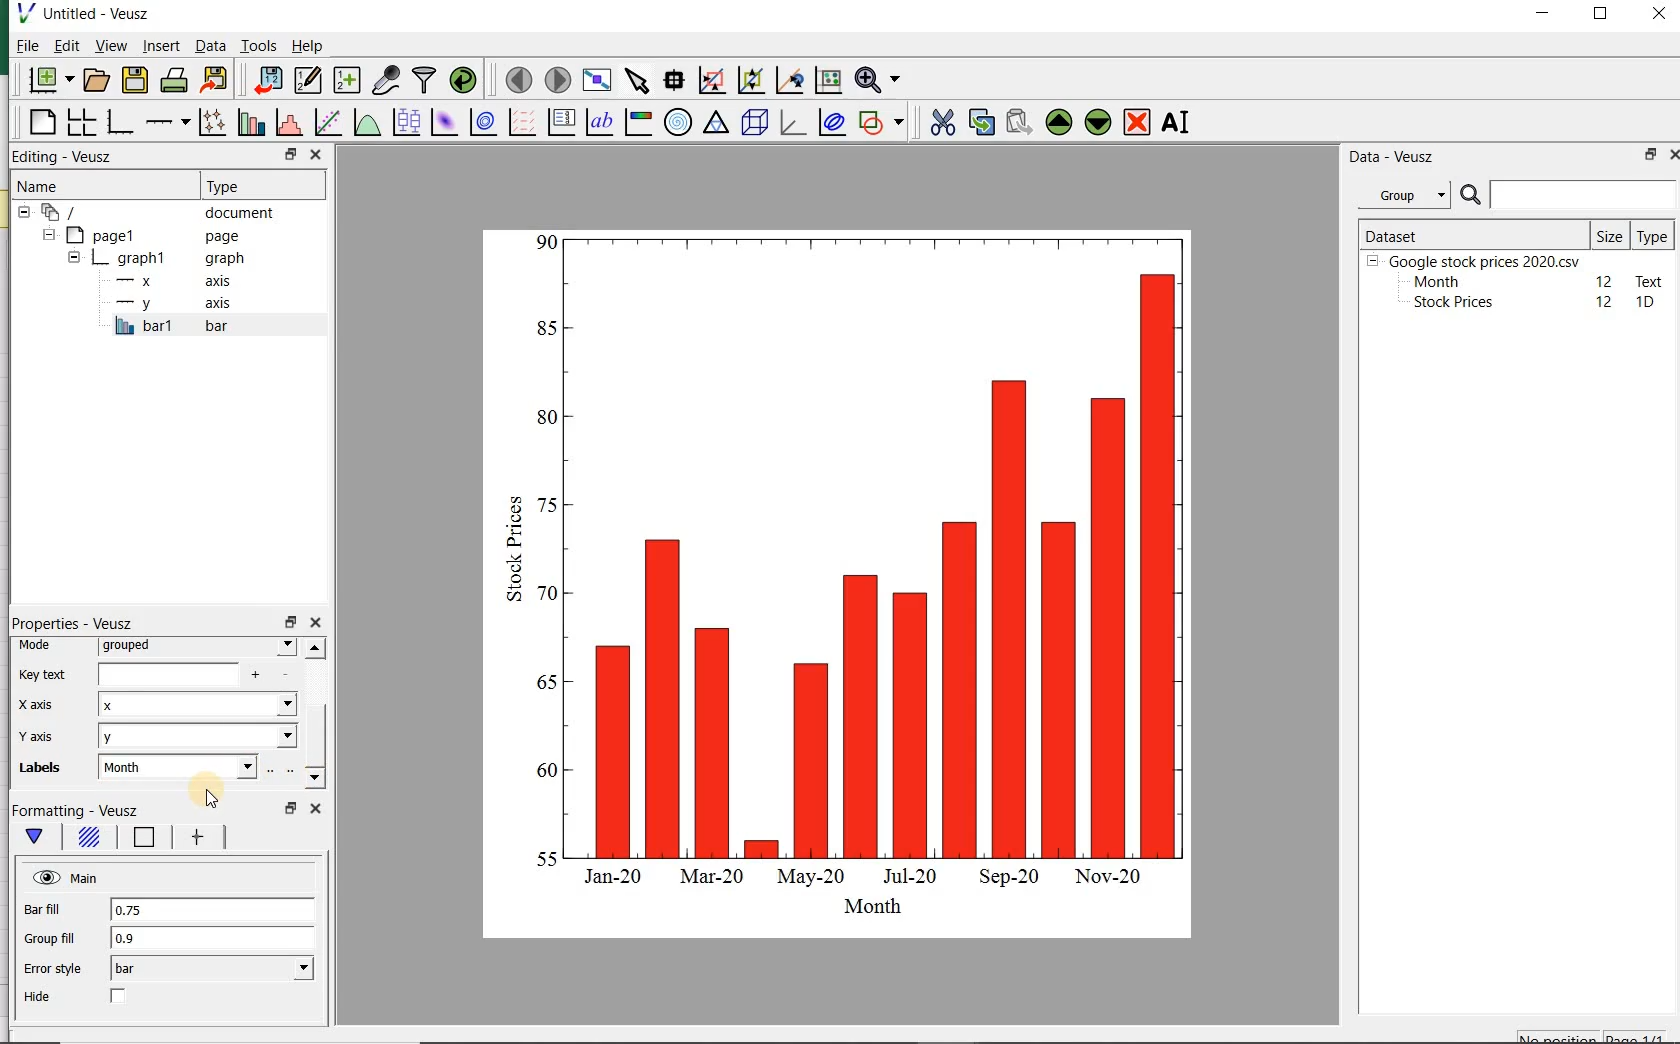 The image size is (1680, 1044). I want to click on cursor, so click(207, 801).